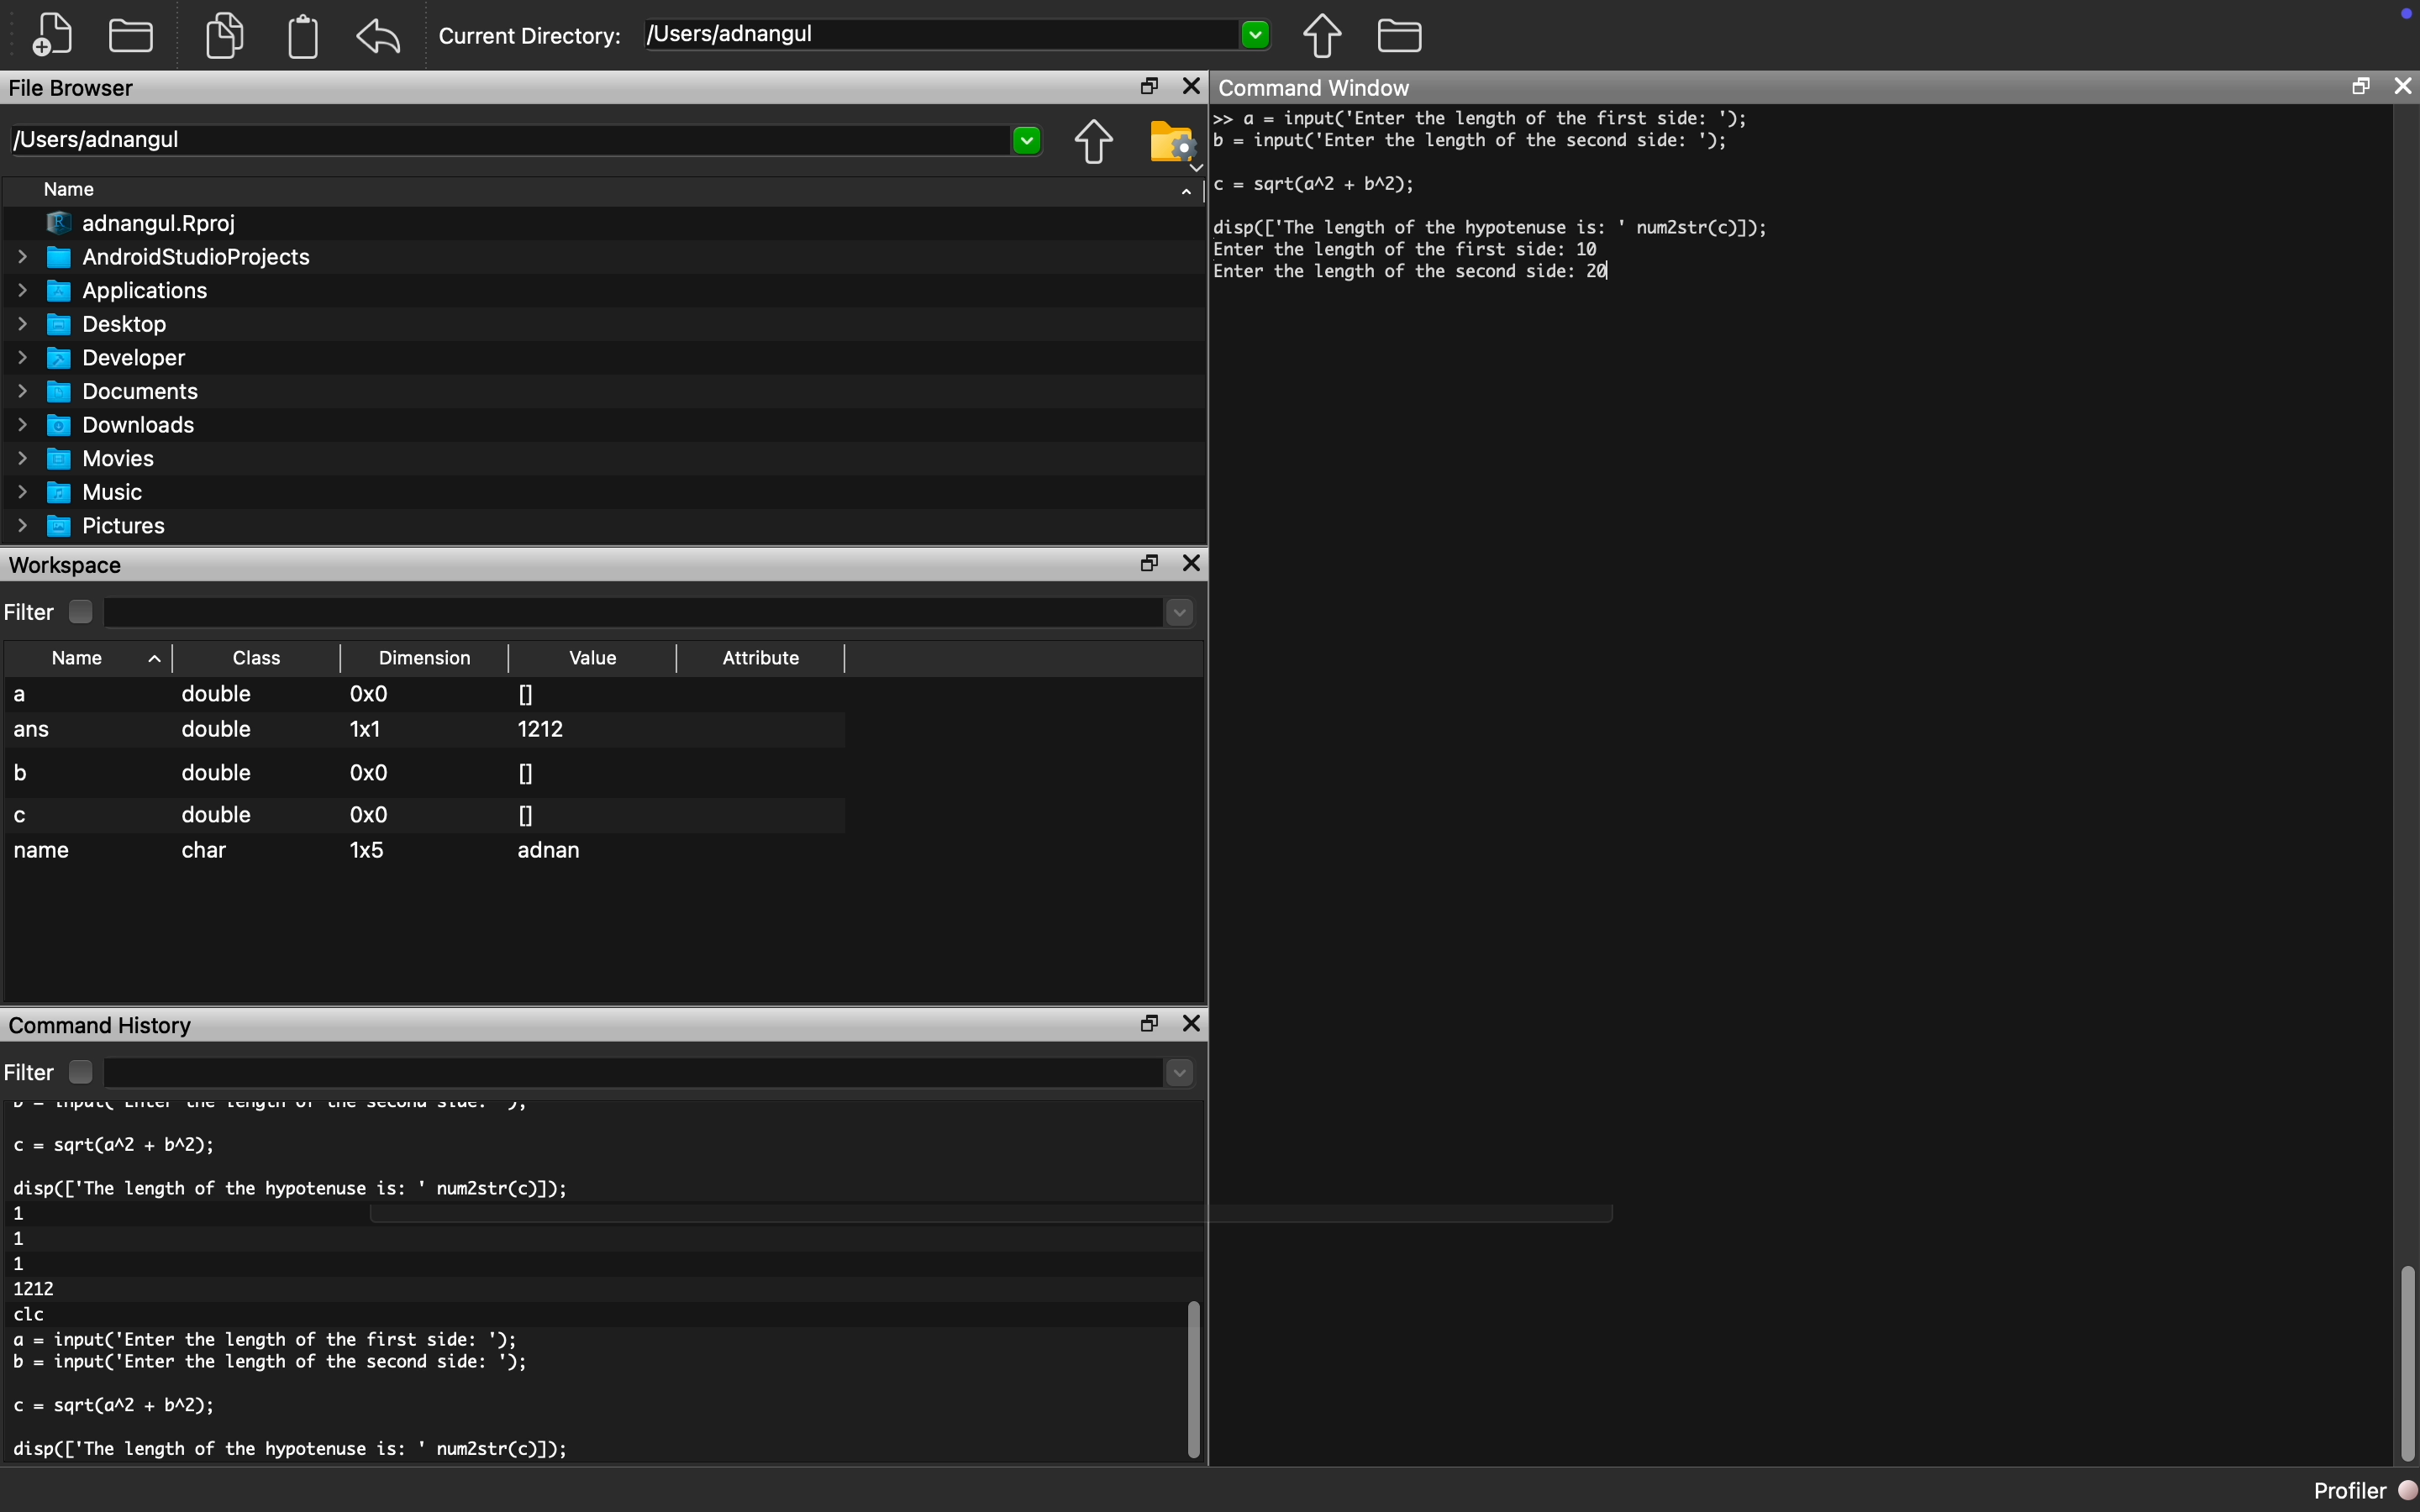 Image resolution: width=2420 pixels, height=1512 pixels. Describe the element at coordinates (2405, 85) in the screenshot. I see `close` at that location.